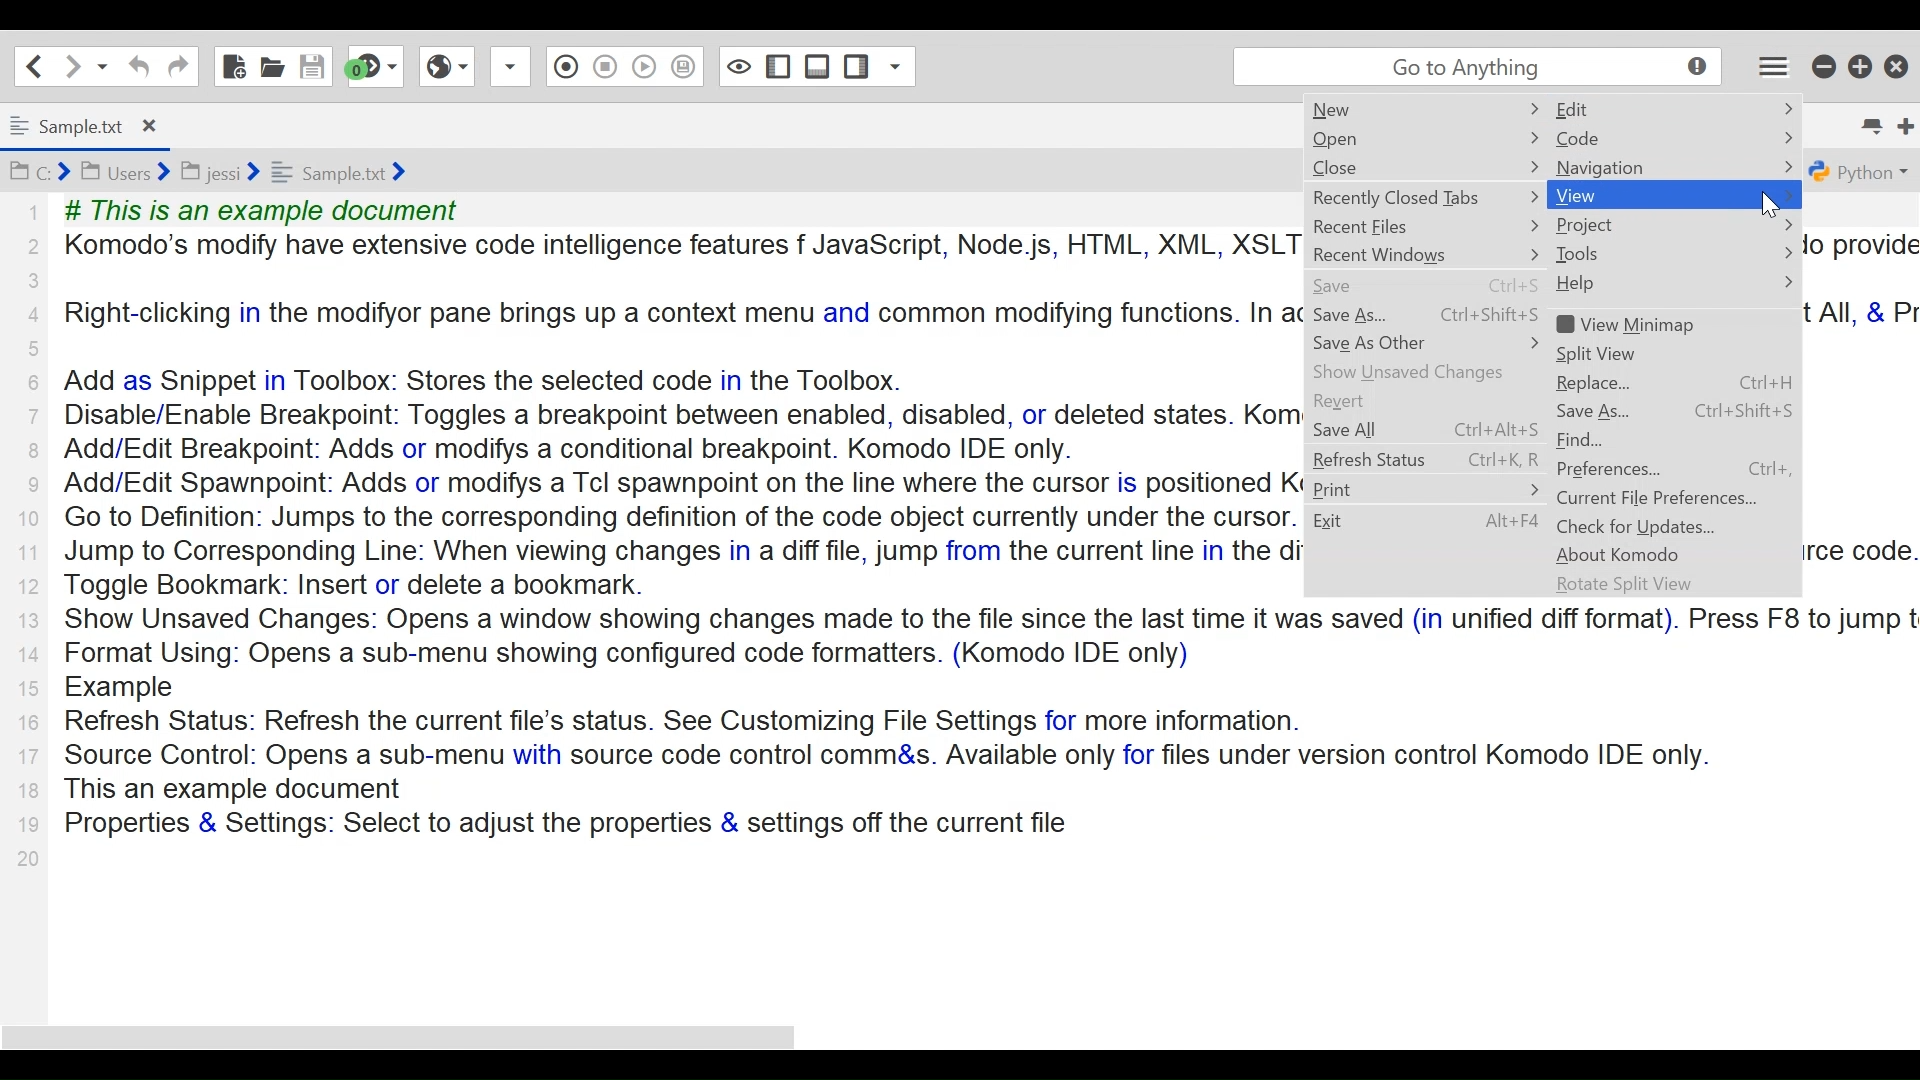 The height and width of the screenshot is (1080, 1920). What do you see at coordinates (1361, 402) in the screenshot?
I see `Revert` at bounding box center [1361, 402].